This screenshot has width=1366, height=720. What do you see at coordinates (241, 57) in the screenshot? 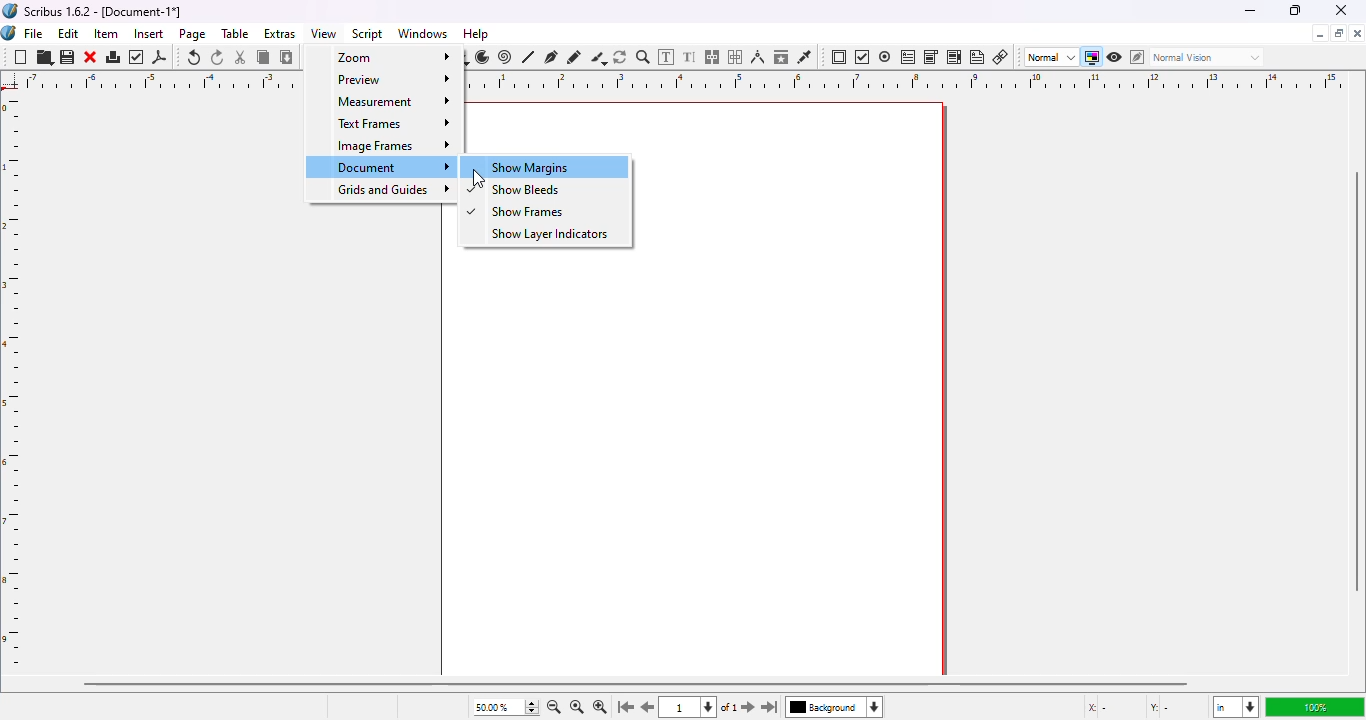
I see `cut` at bounding box center [241, 57].